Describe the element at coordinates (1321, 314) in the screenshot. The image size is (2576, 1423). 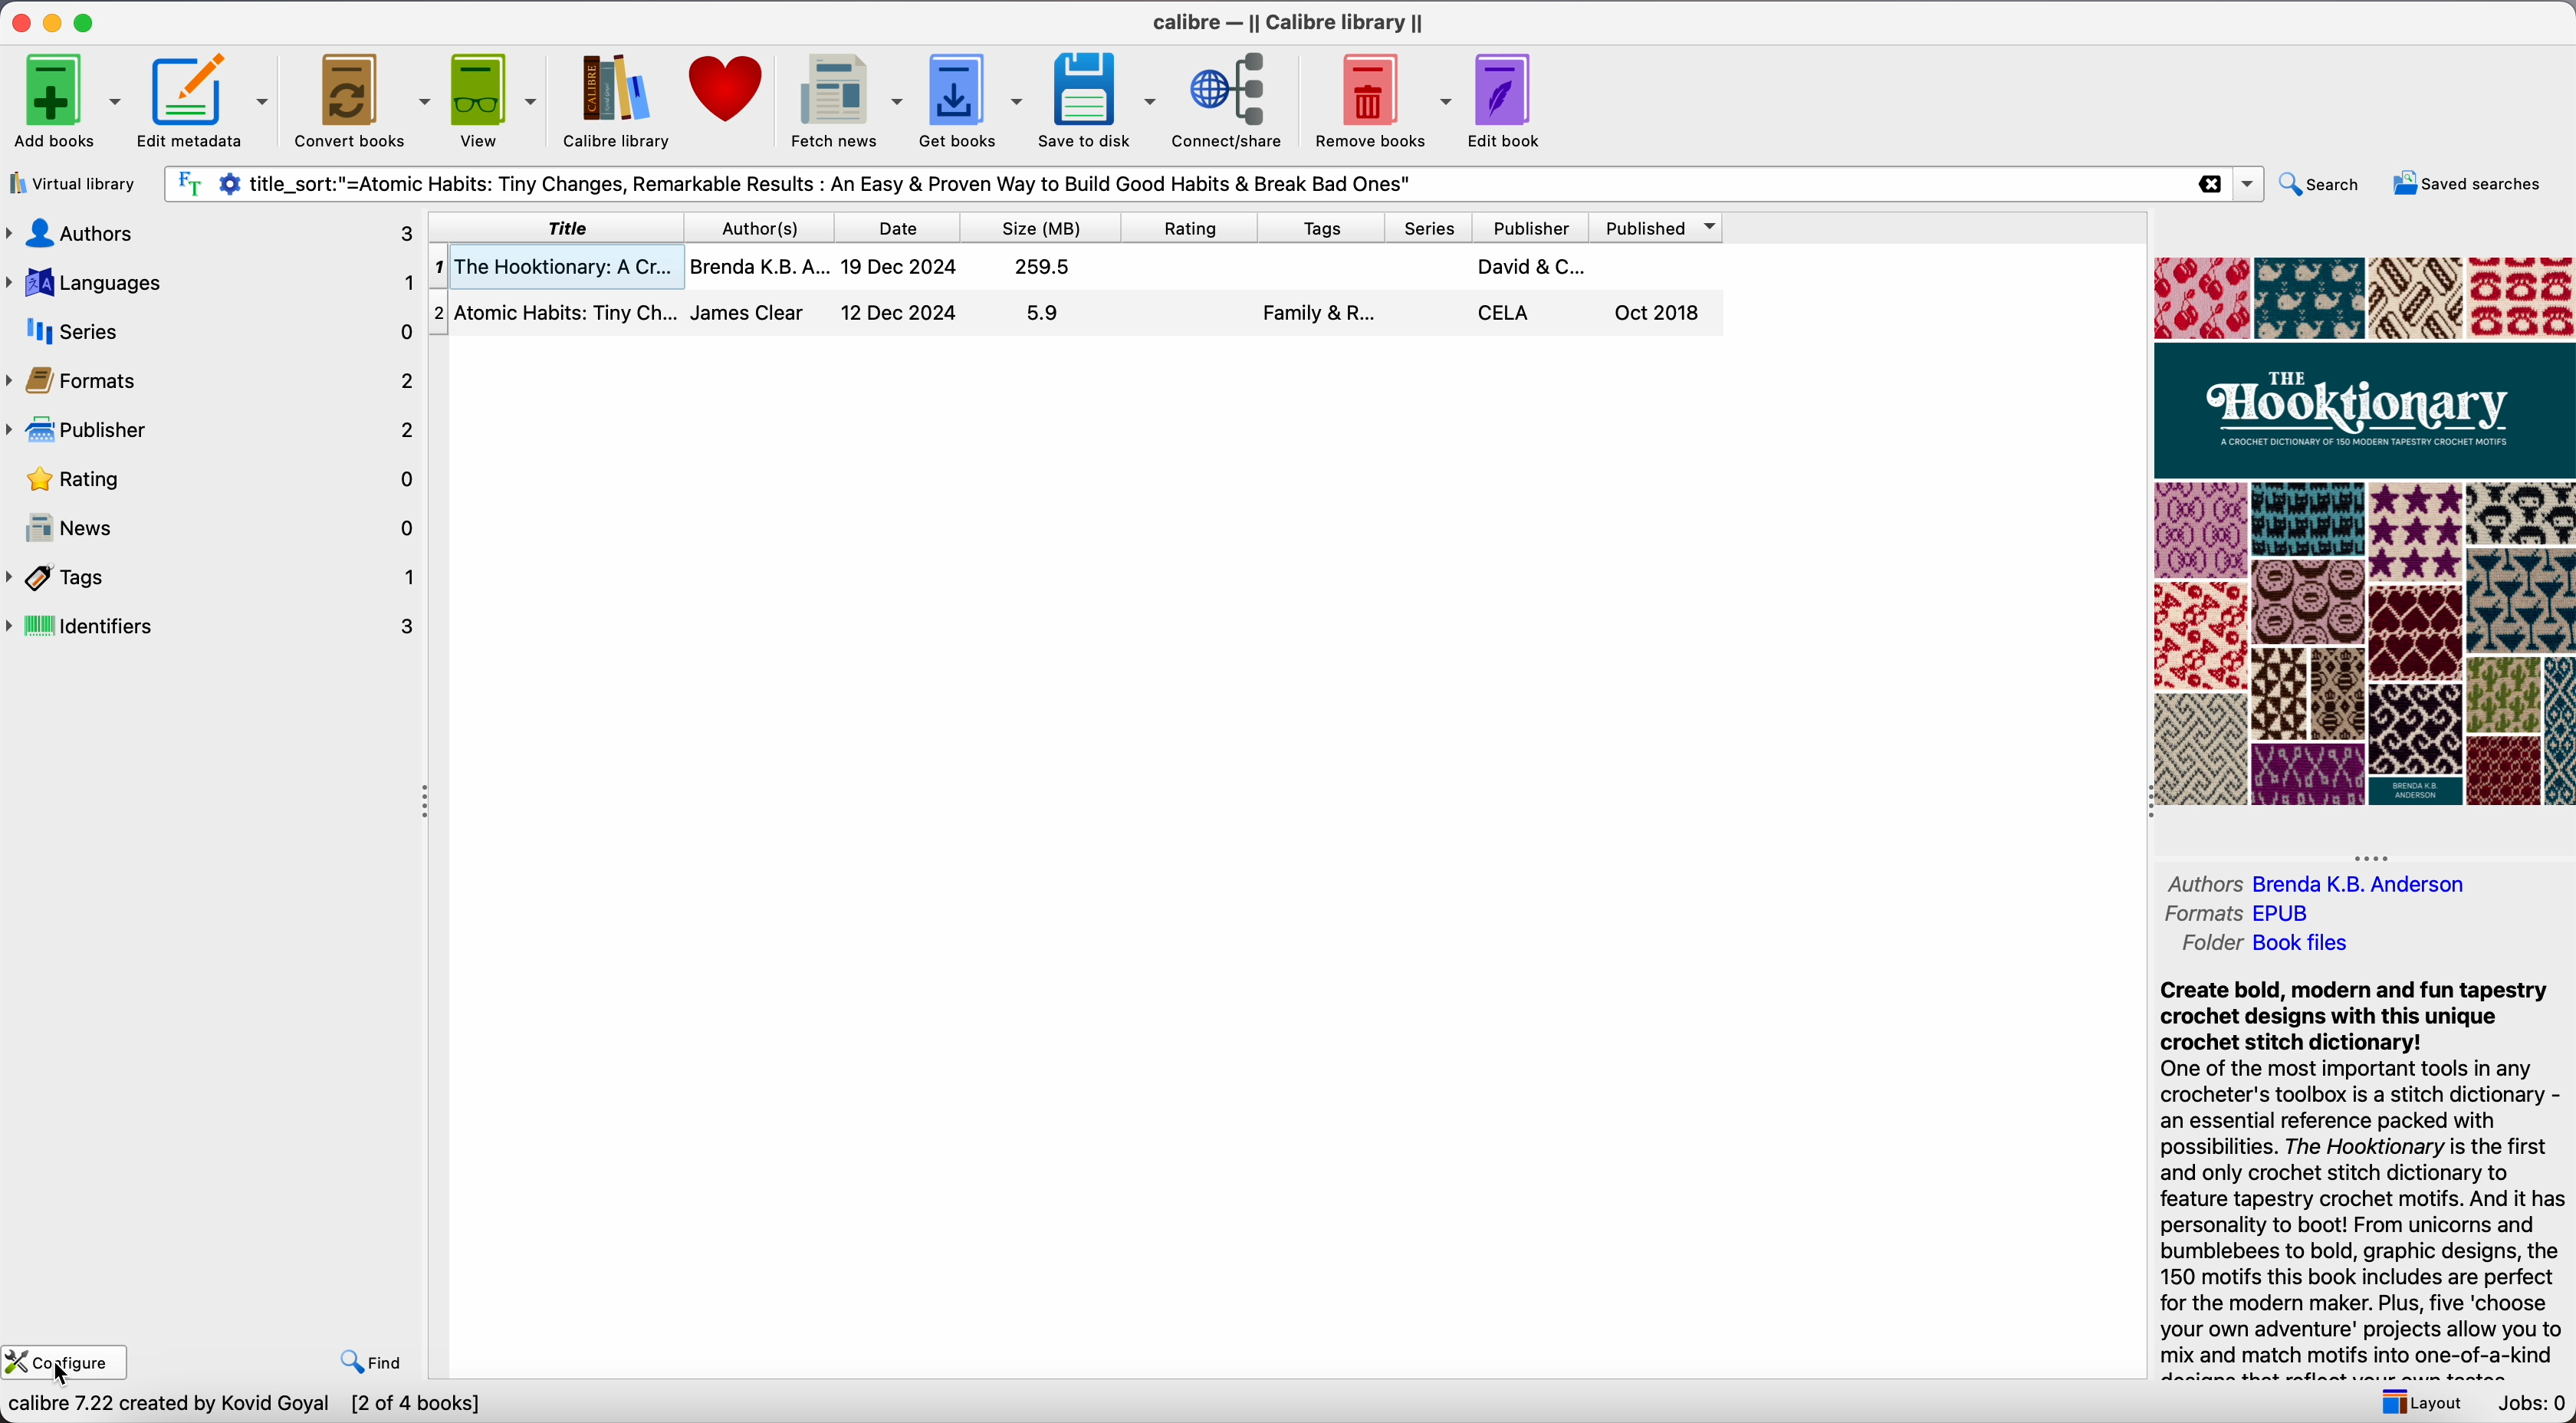
I see `Family & R...` at that location.